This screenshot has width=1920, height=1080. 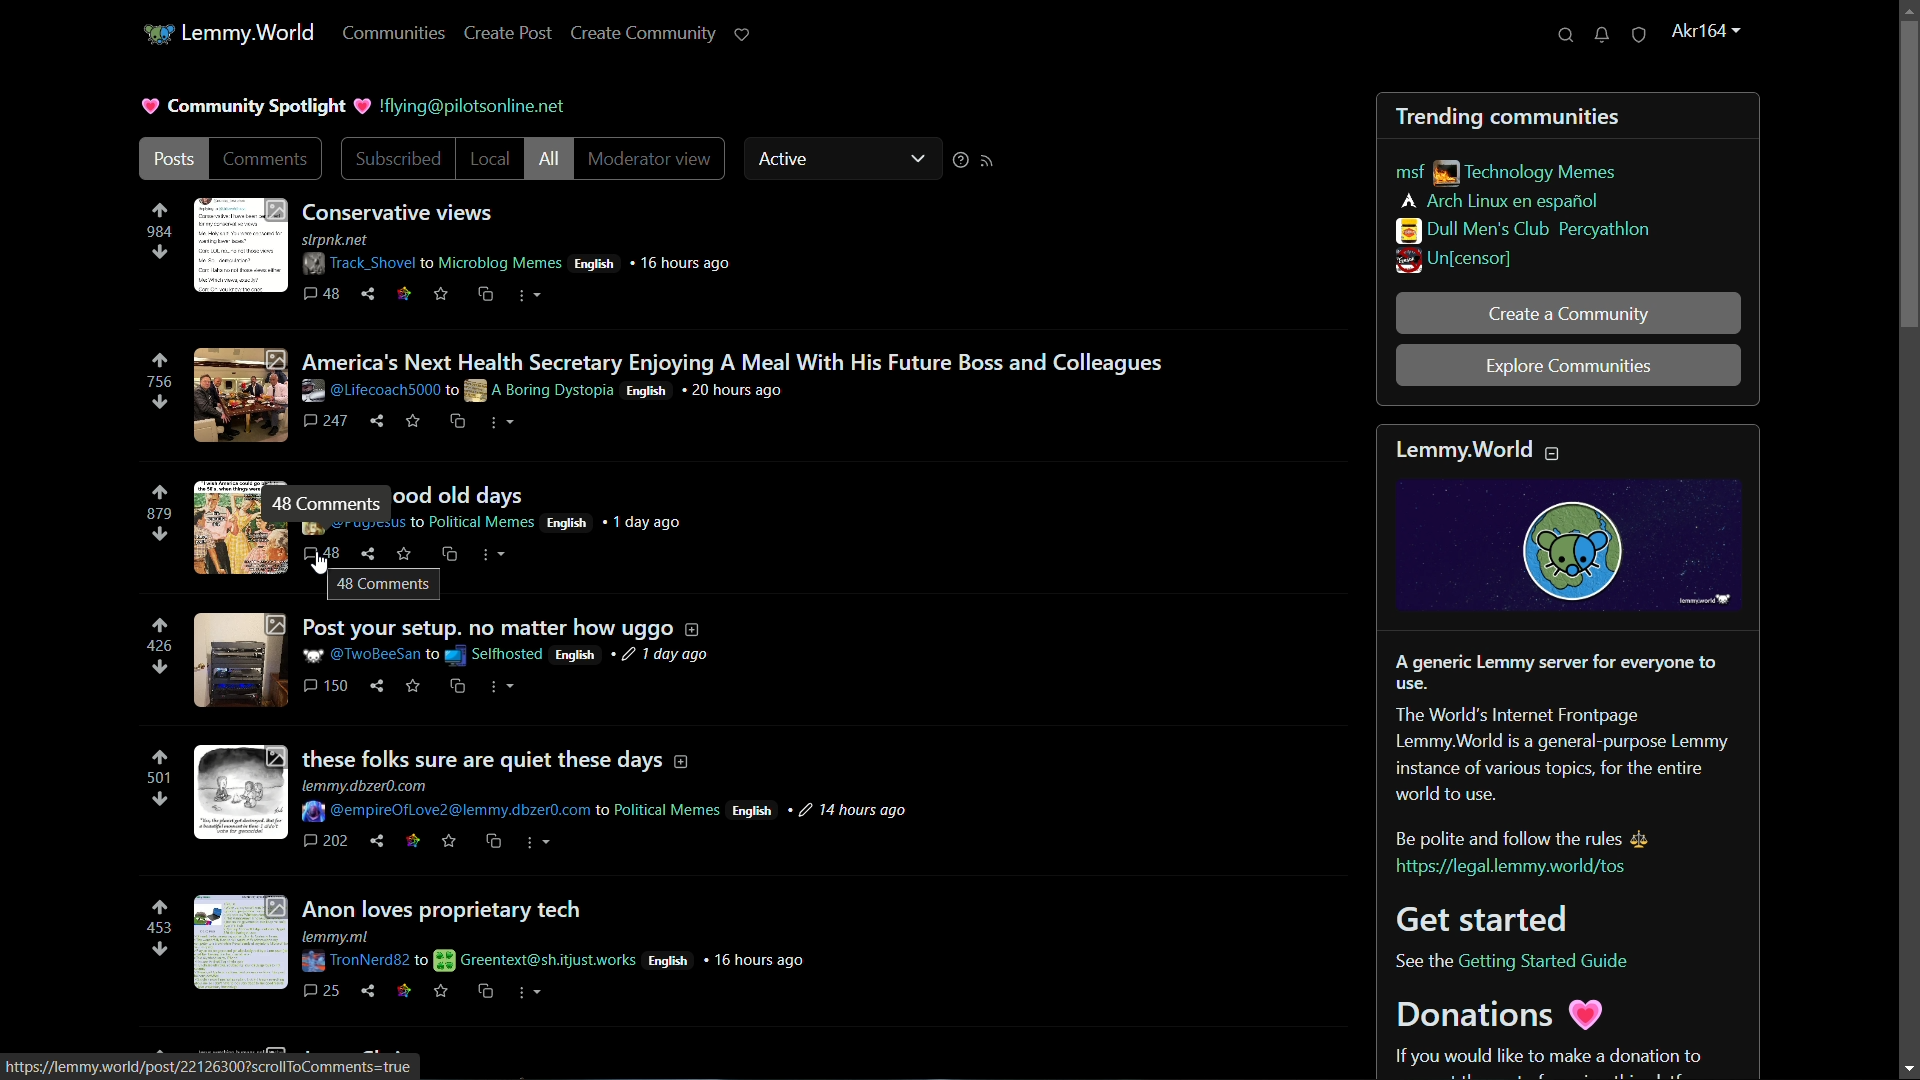 What do you see at coordinates (1570, 752) in the screenshot?
I see `about lemmy.world` at bounding box center [1570, 752].